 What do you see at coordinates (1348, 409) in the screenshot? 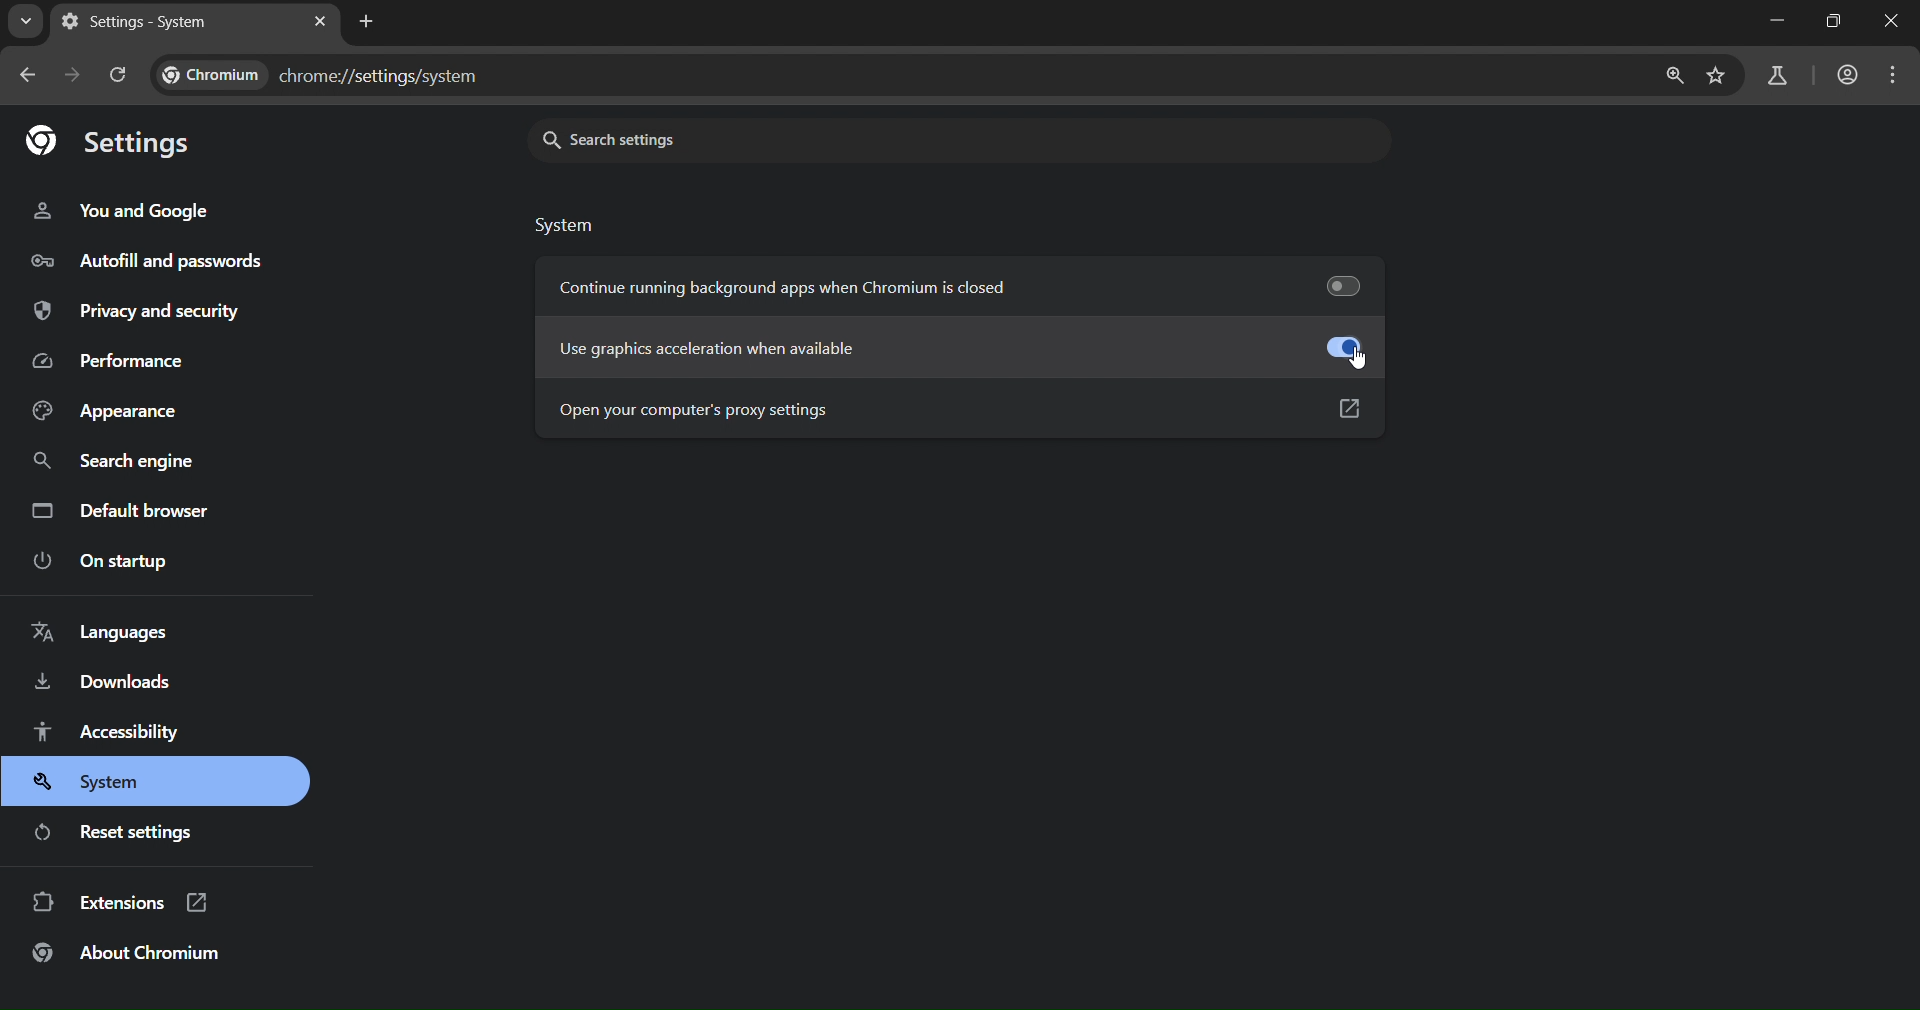
I see `Open link in new tab` at bounding box center [1348, 409].